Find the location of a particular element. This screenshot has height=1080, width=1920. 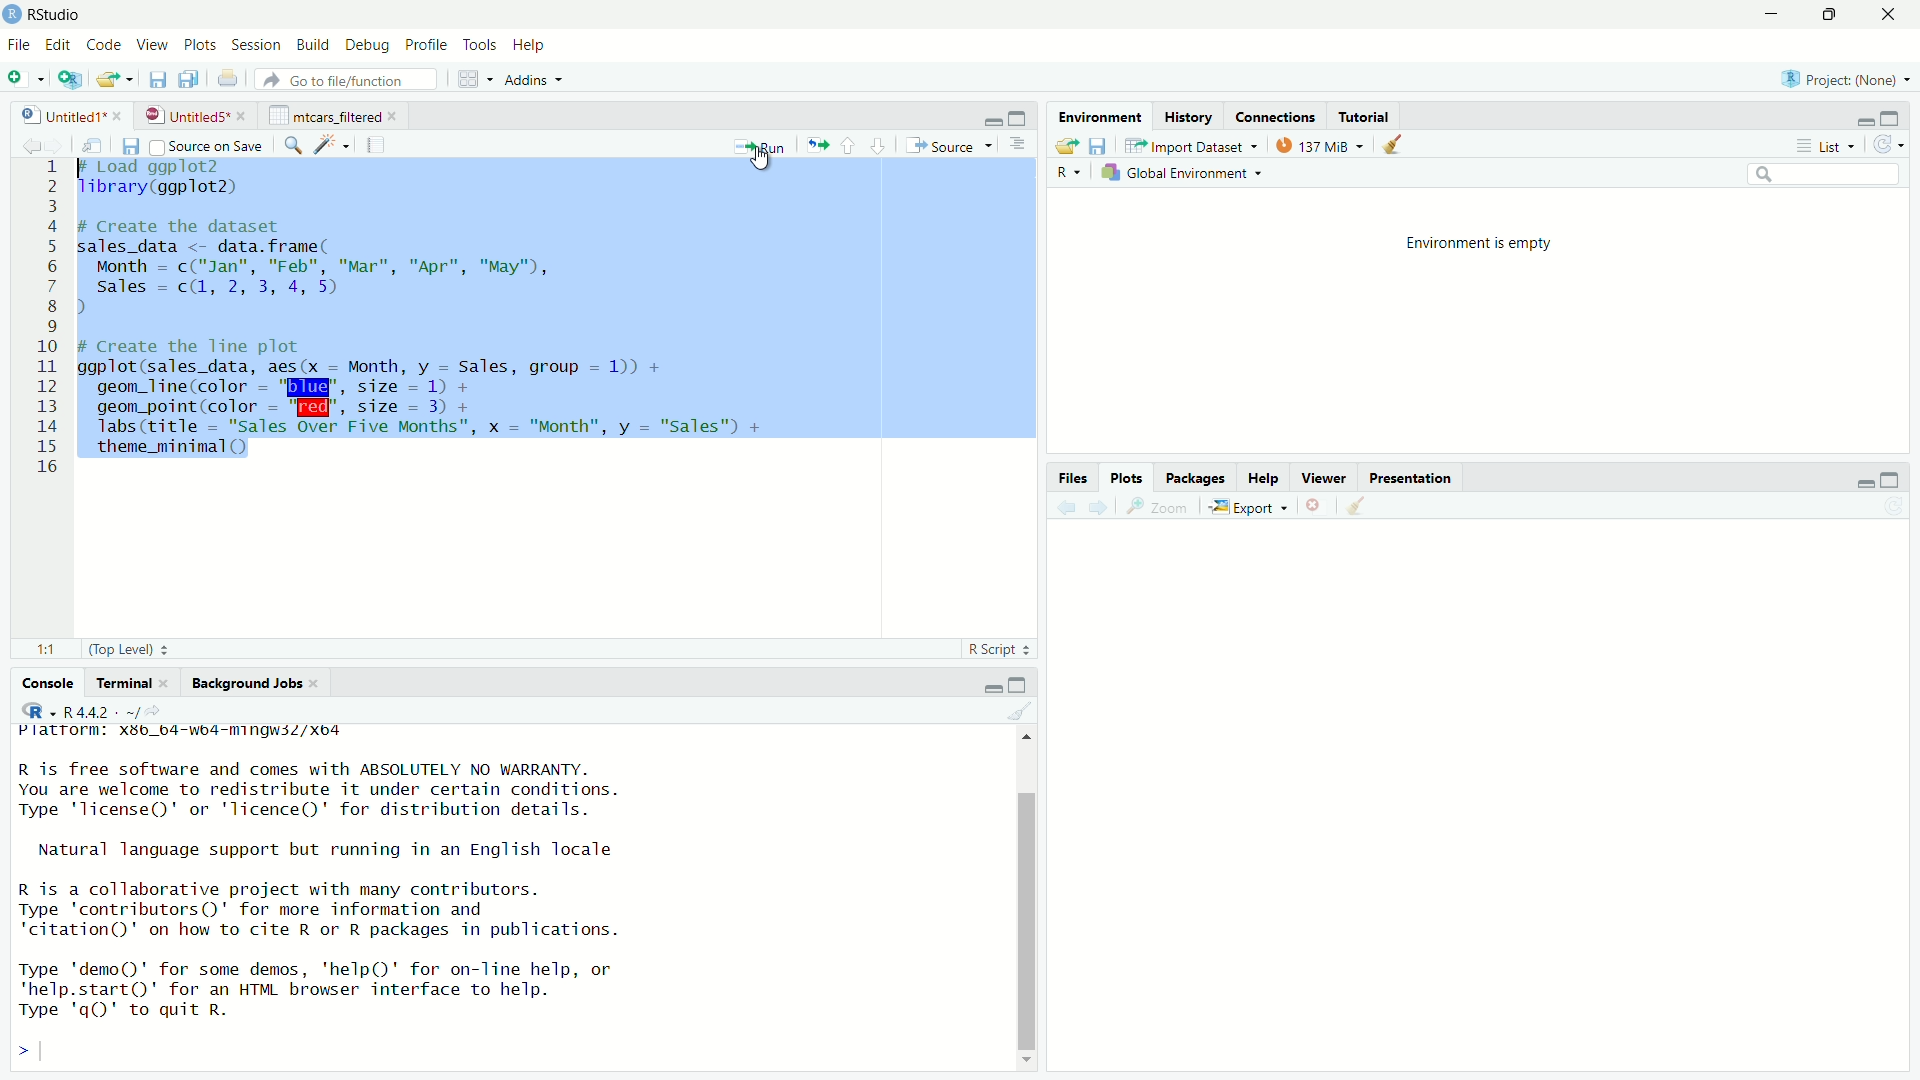

debug is located at coordinates (368, 47).